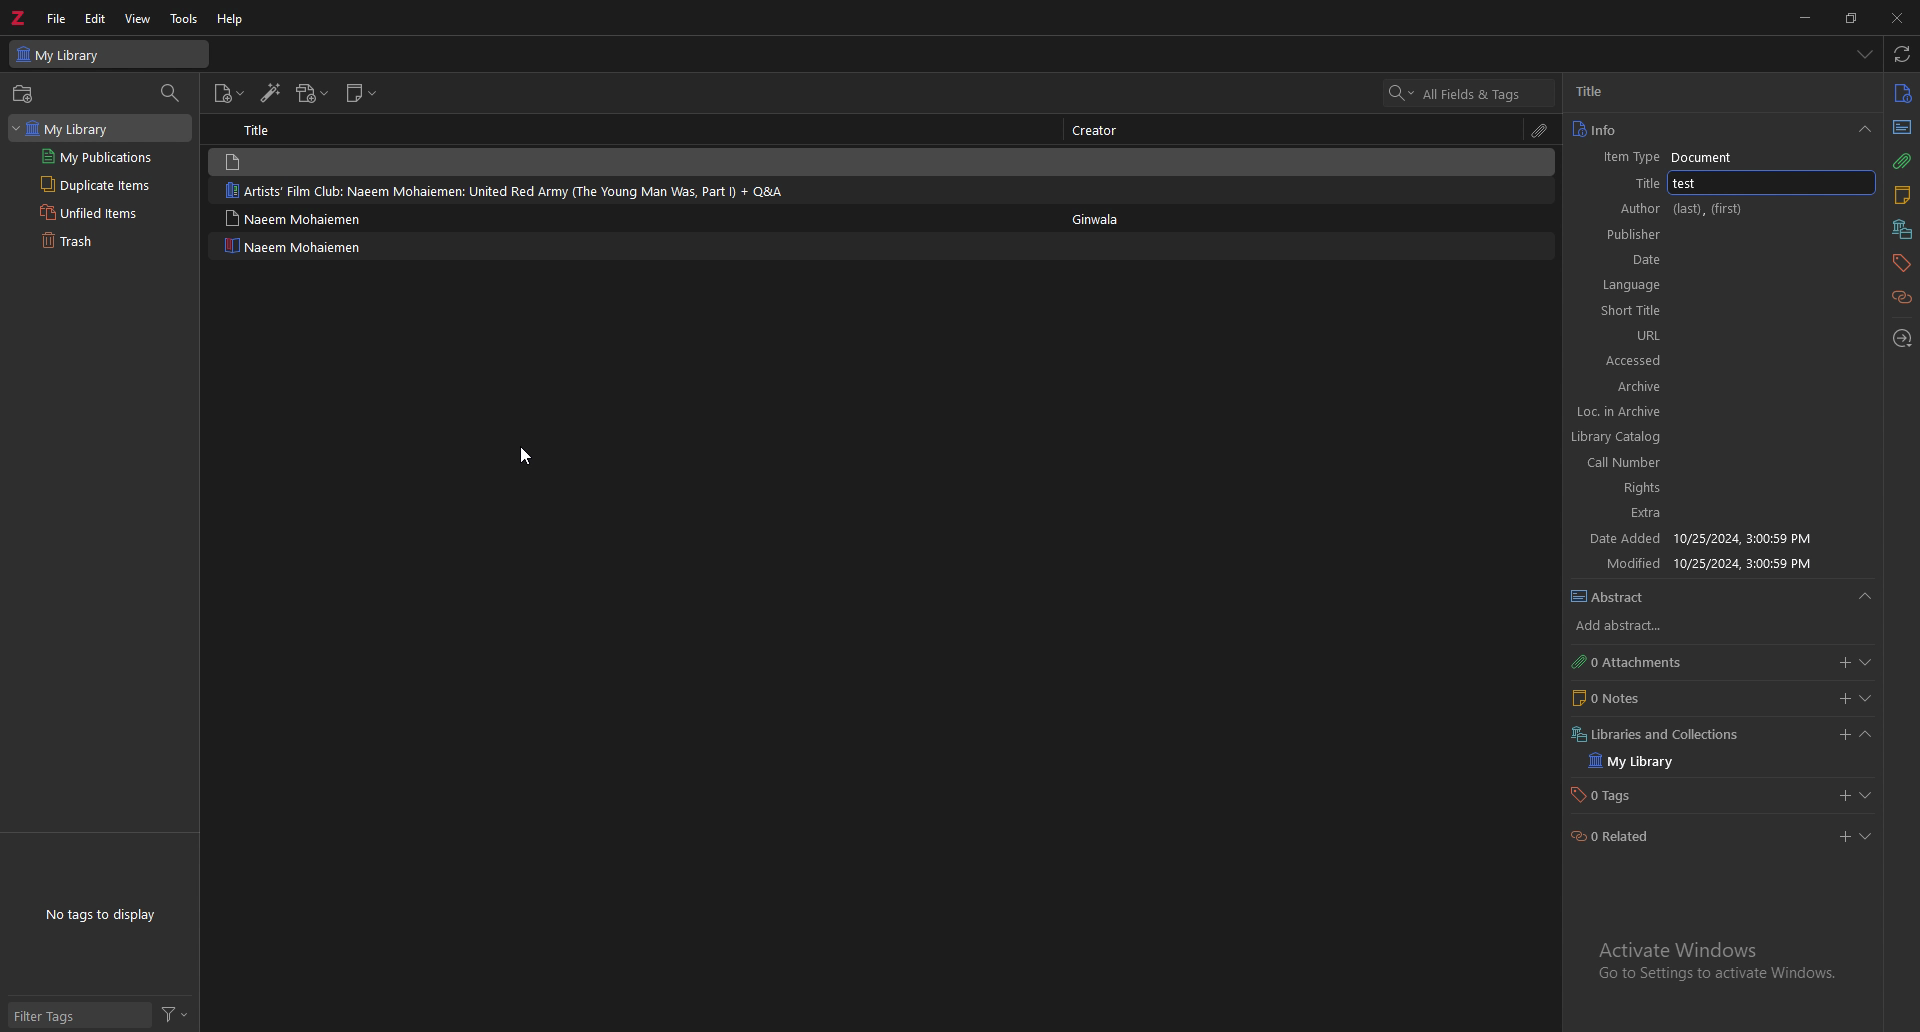 The image size is (1920, 1032). What do you see at coordinates (139, 18) in the screenshot?
I see `view` at bounding box center [139, 18].